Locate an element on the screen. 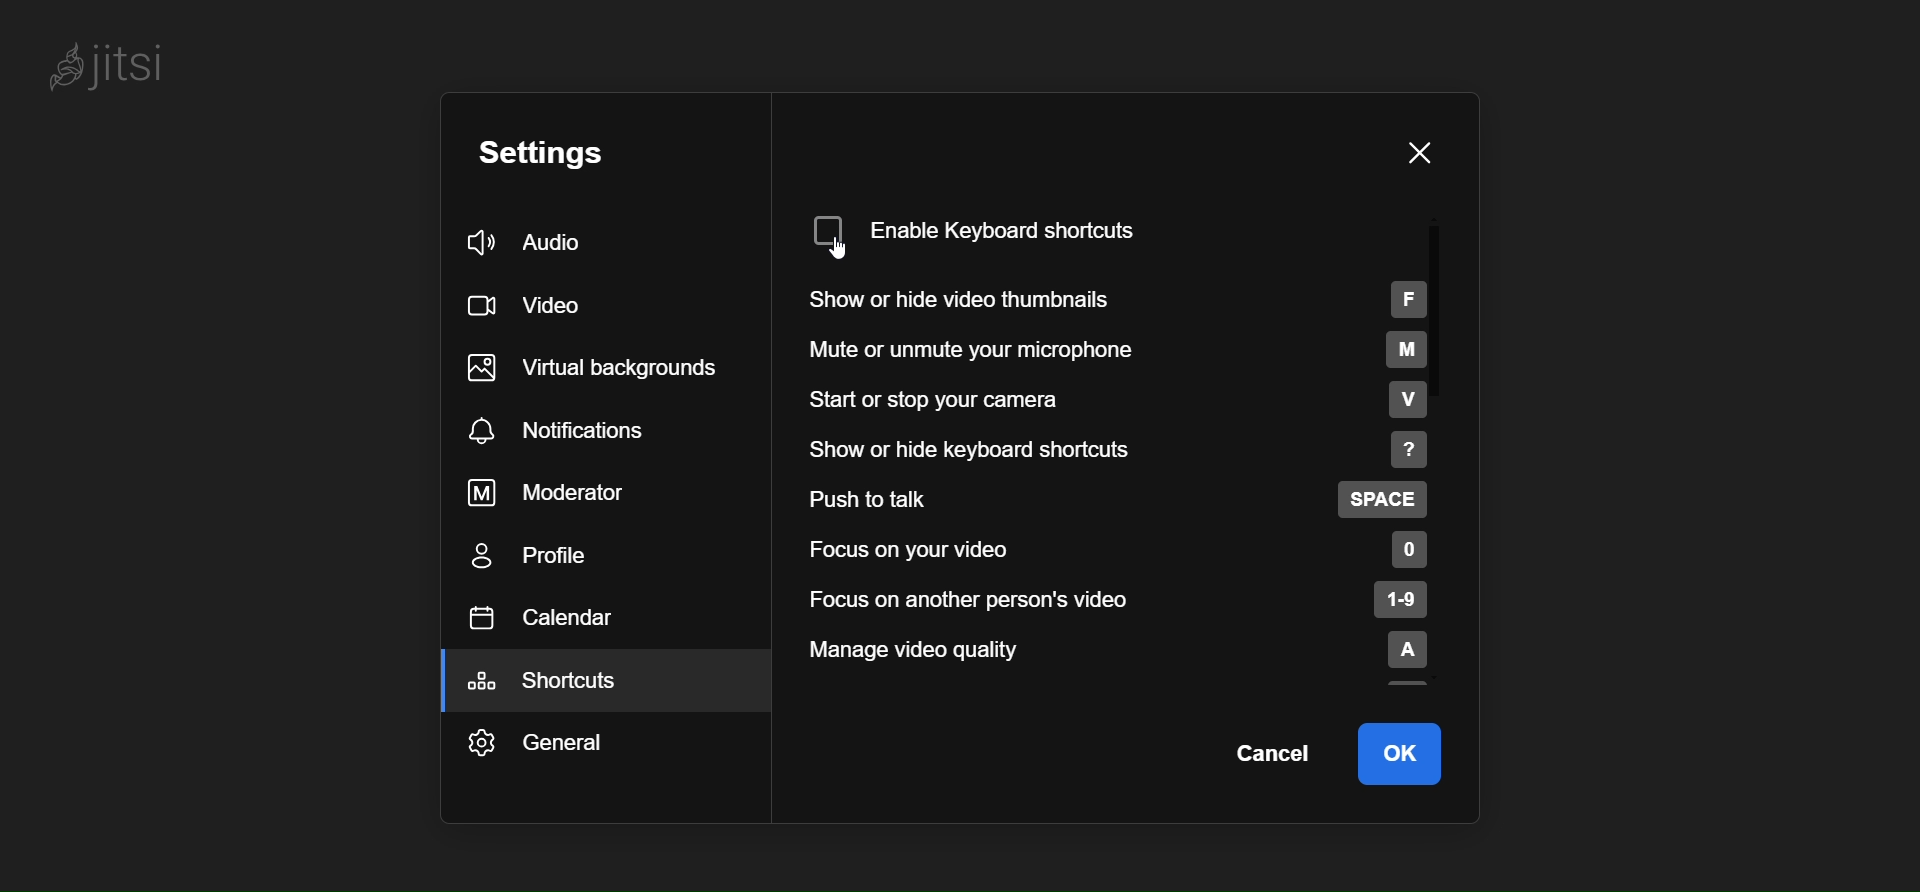  disabled keyboard shortcut is located at coordinates (1009, 231).